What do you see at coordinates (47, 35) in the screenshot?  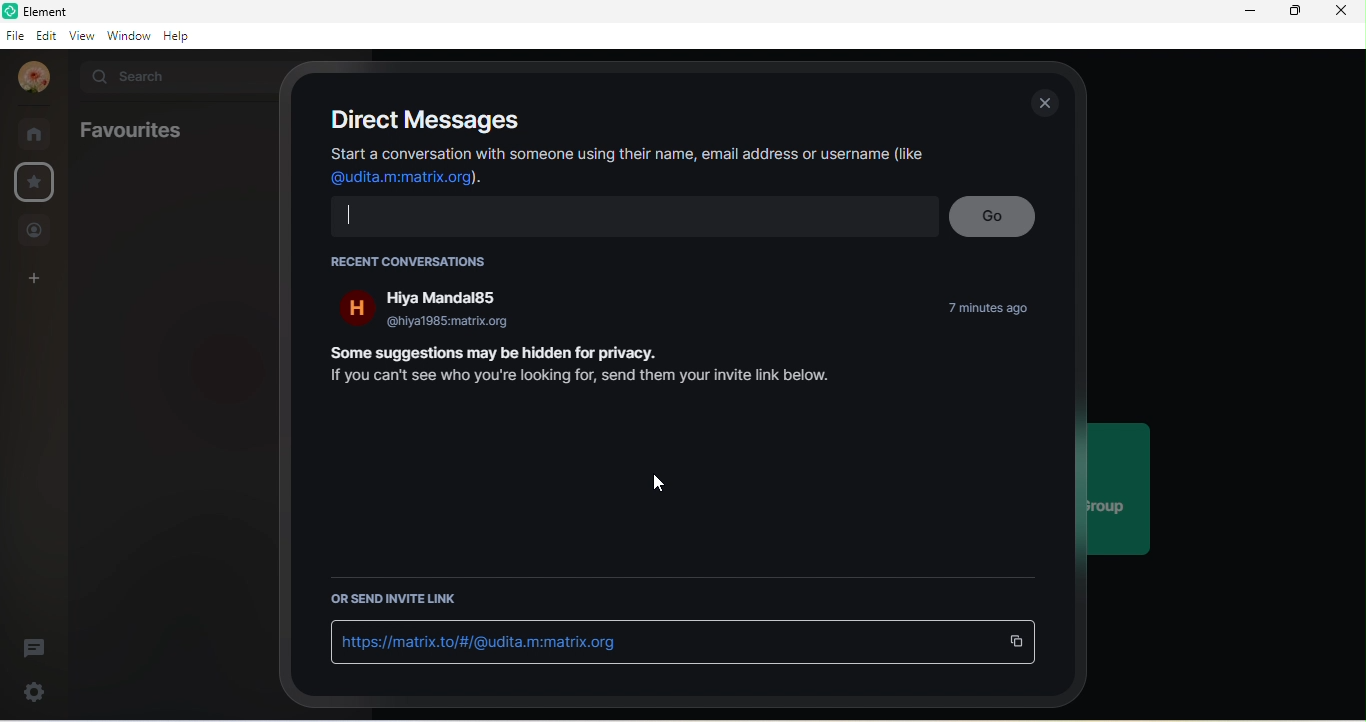 I see `edit` at bounding box center [47, 35].